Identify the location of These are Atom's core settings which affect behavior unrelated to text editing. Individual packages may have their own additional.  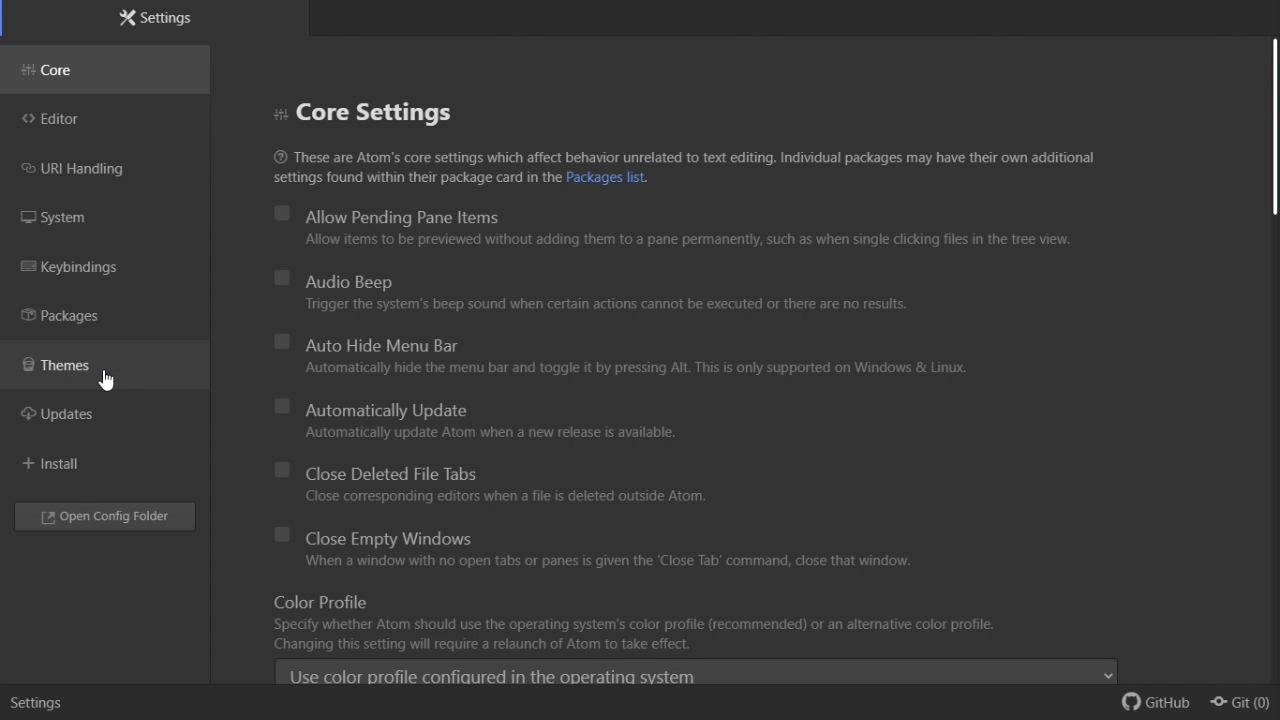
(687, 158).